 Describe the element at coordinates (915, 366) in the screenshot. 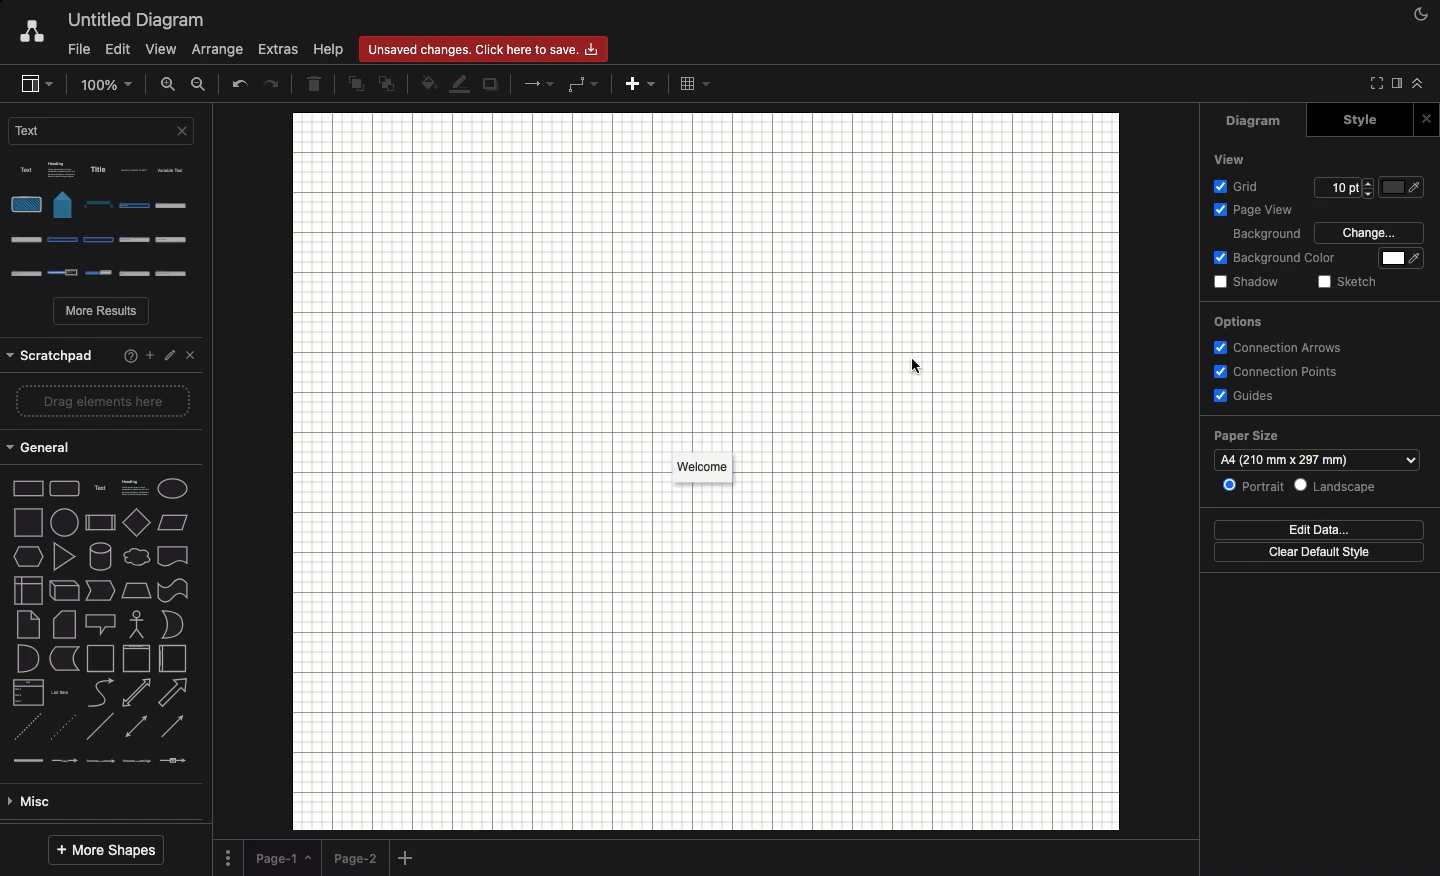

I see `Click` at that location.